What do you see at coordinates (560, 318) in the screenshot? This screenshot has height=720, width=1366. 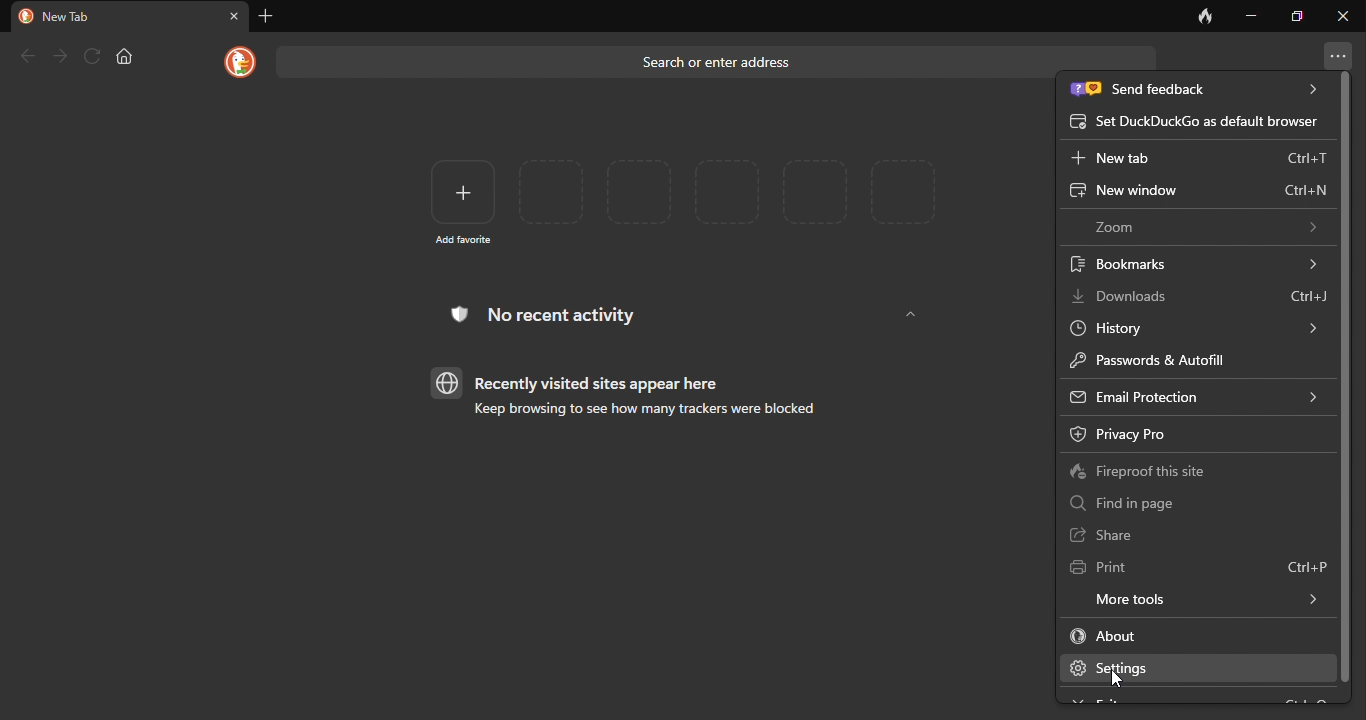 I see `no recent activity` at bounding box center [560, 318].